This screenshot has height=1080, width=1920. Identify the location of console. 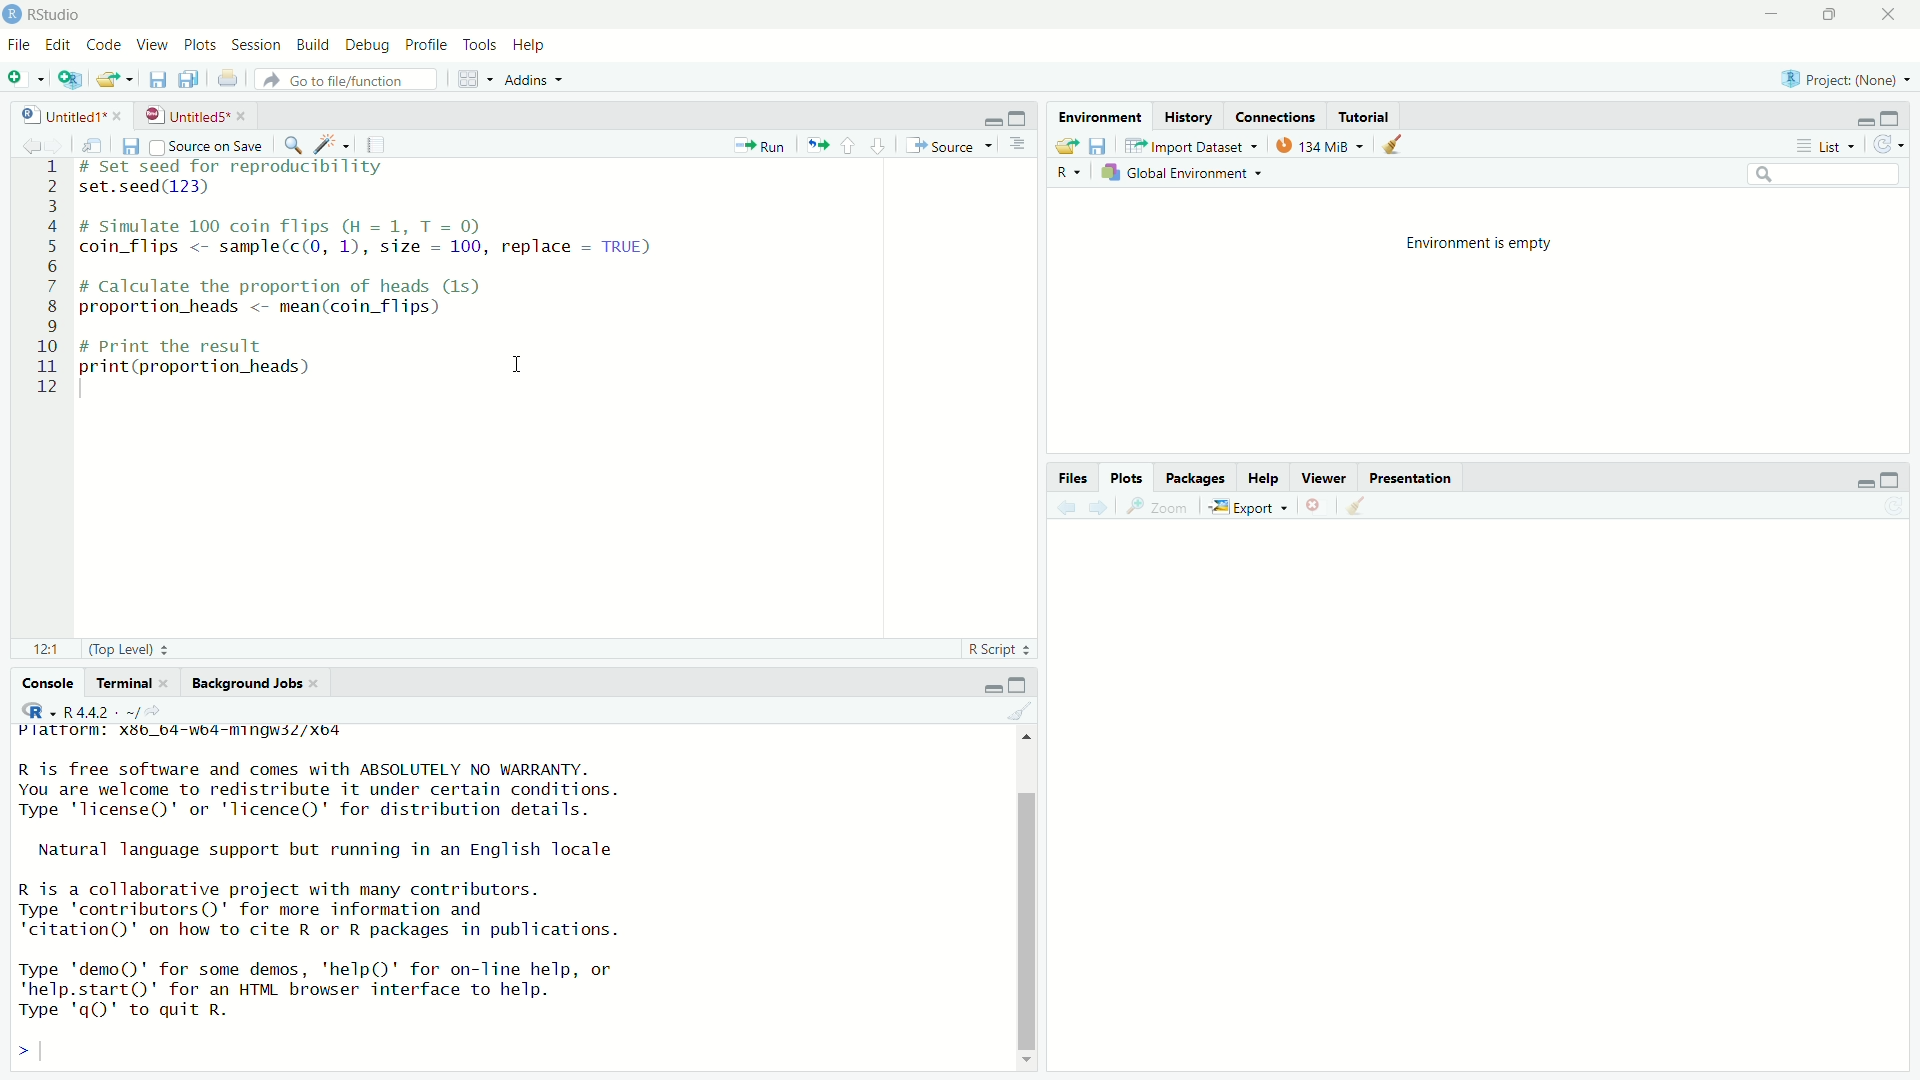
(38, 685).